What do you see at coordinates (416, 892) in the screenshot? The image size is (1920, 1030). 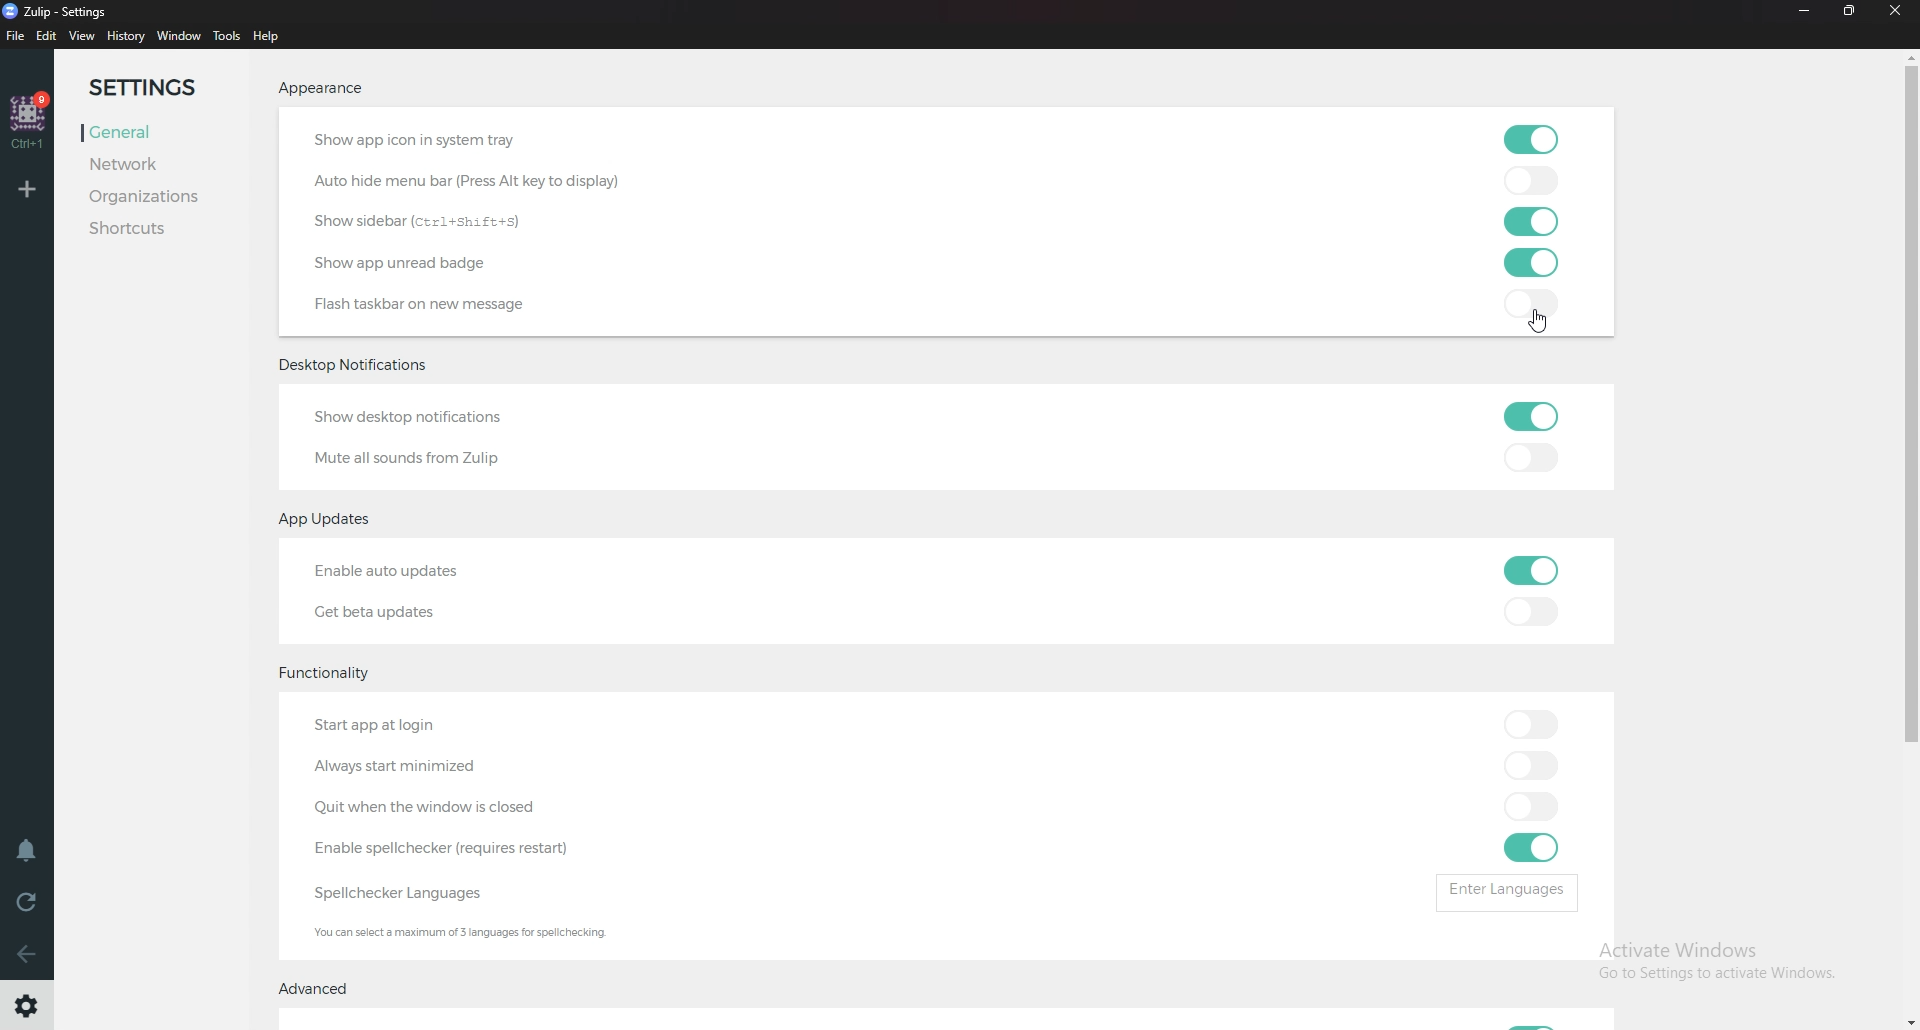 I see `Spellchecker languages` at bounding box center [416, 892].